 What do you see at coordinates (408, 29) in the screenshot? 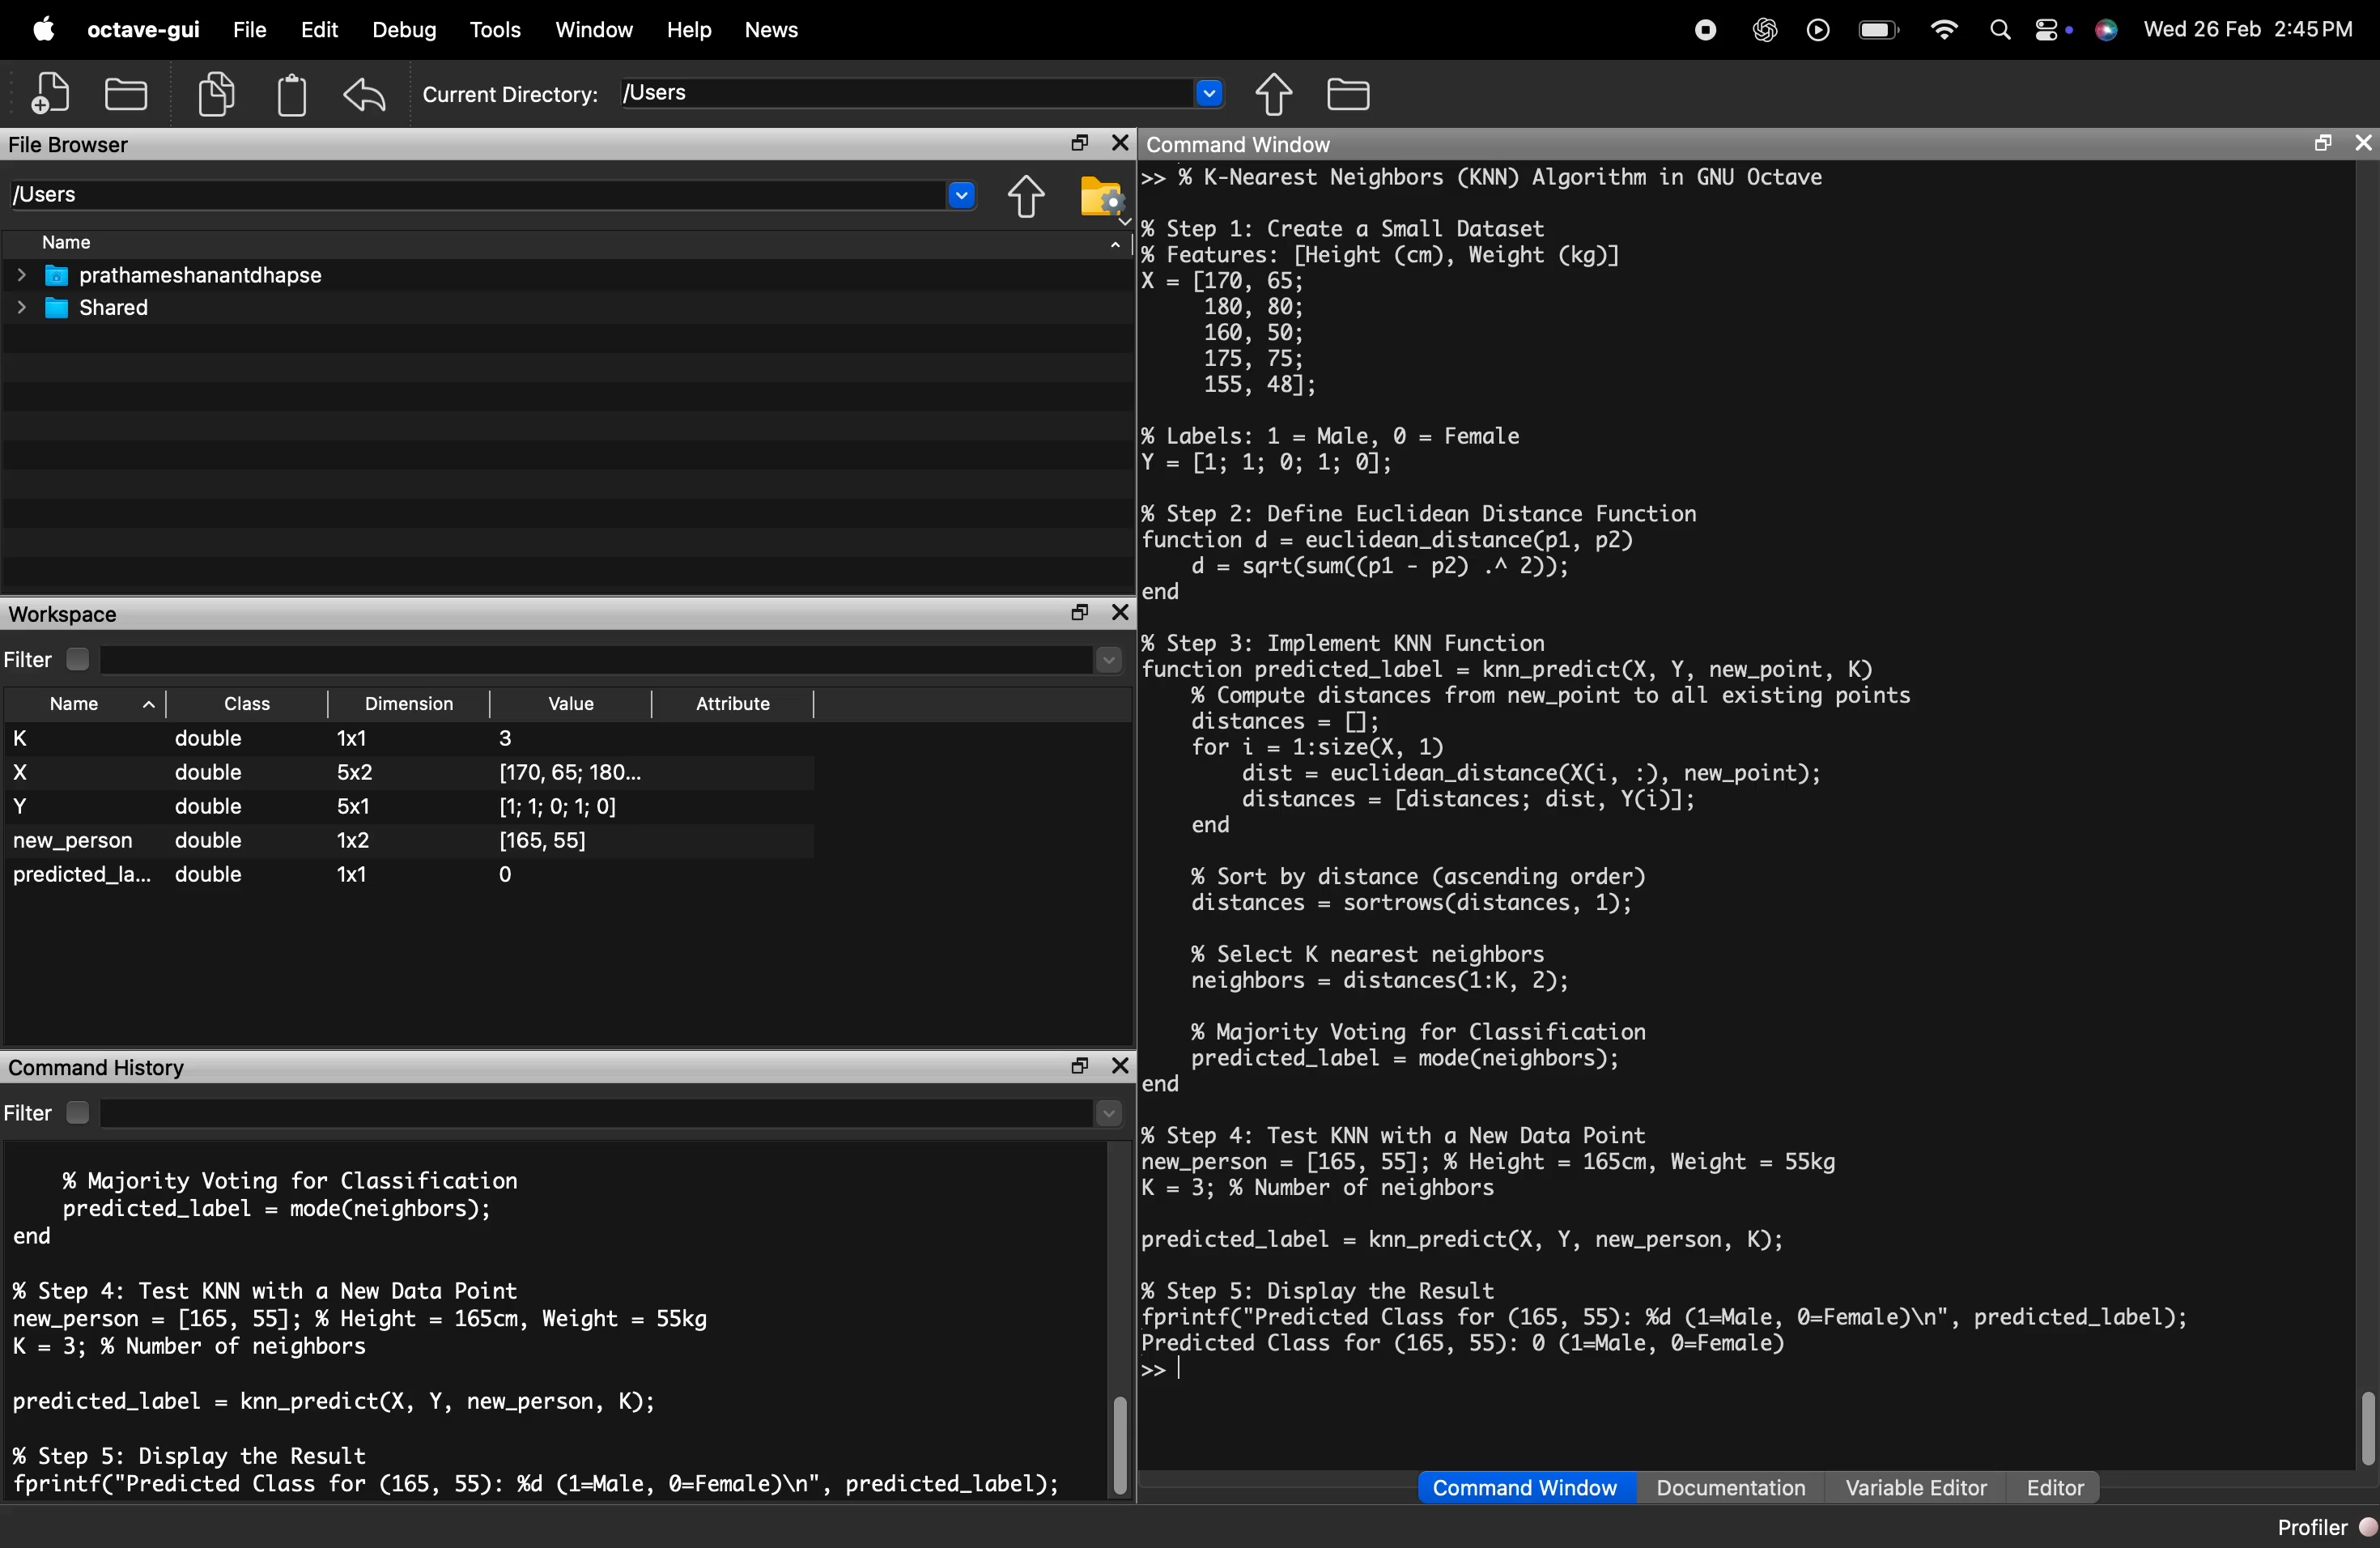
I see `Debug` at bounding box center [408, 29].